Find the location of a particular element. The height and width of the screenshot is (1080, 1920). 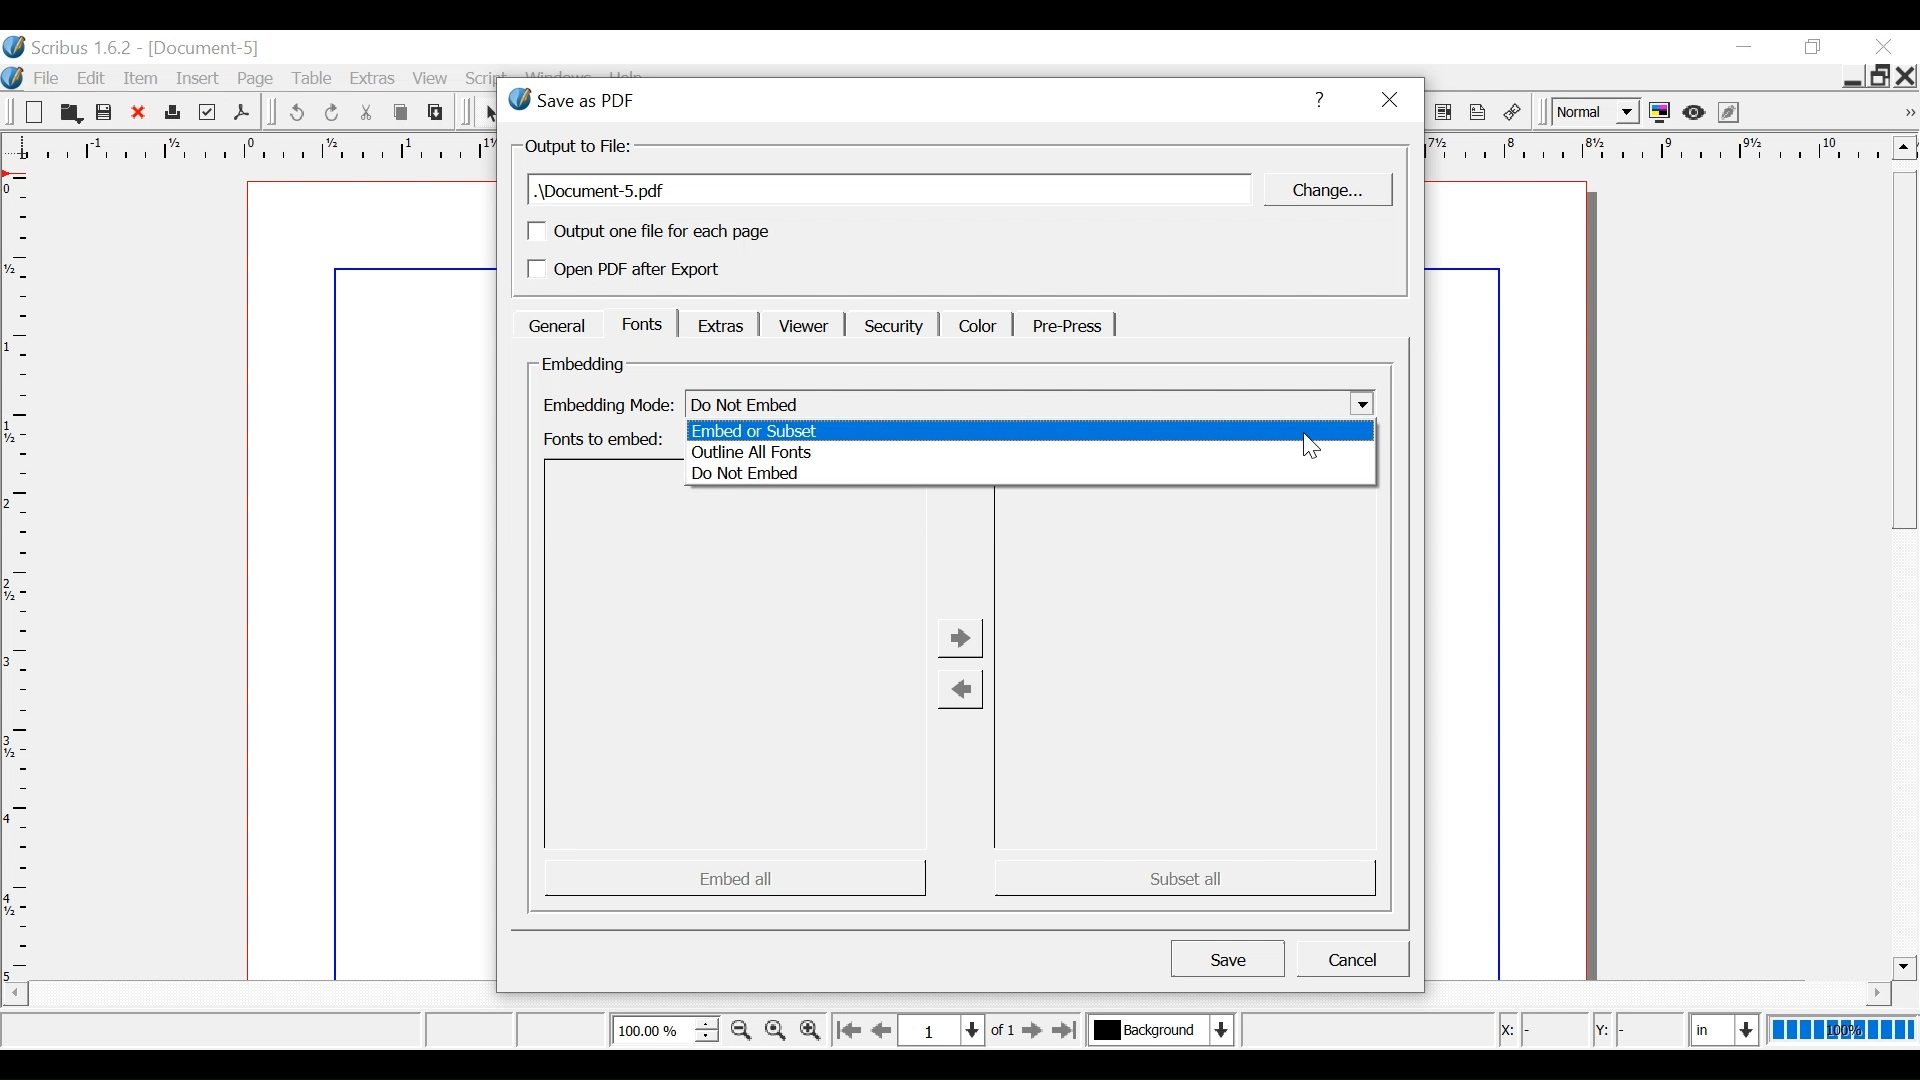

Vertical Scroll bar is located at coordinates (1904, 575).